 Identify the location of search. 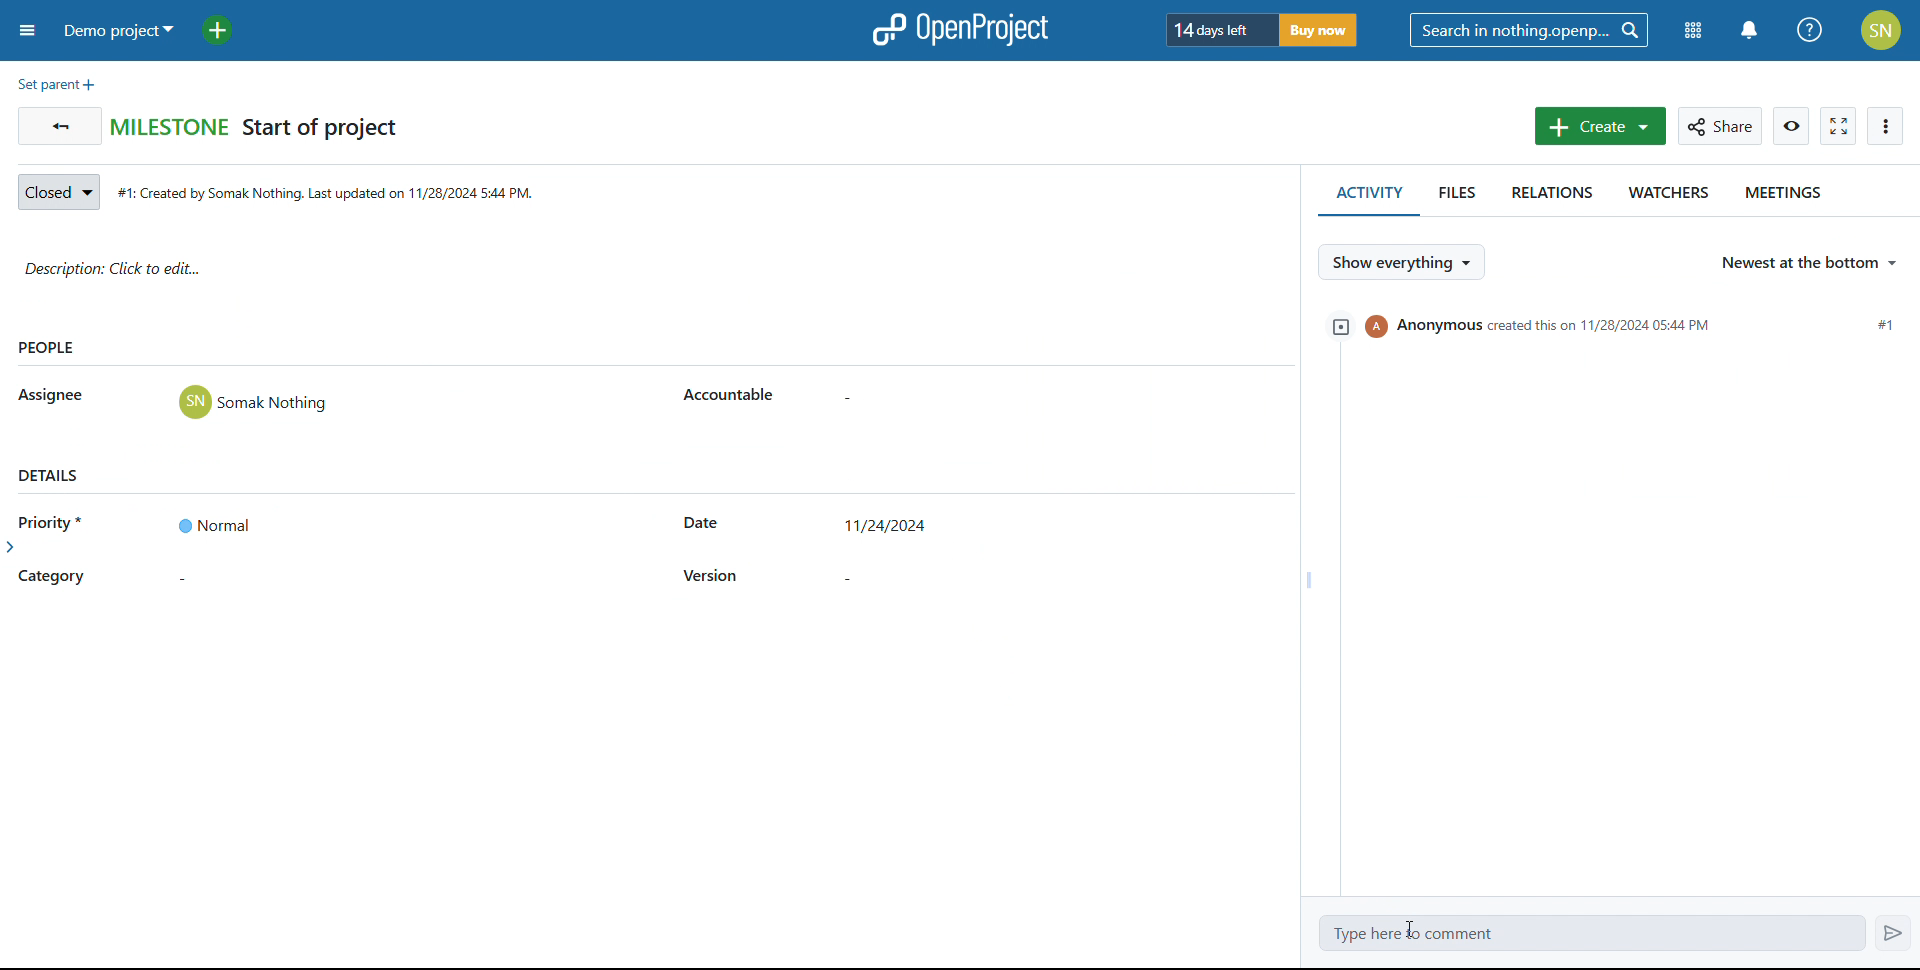
(1529, 30).